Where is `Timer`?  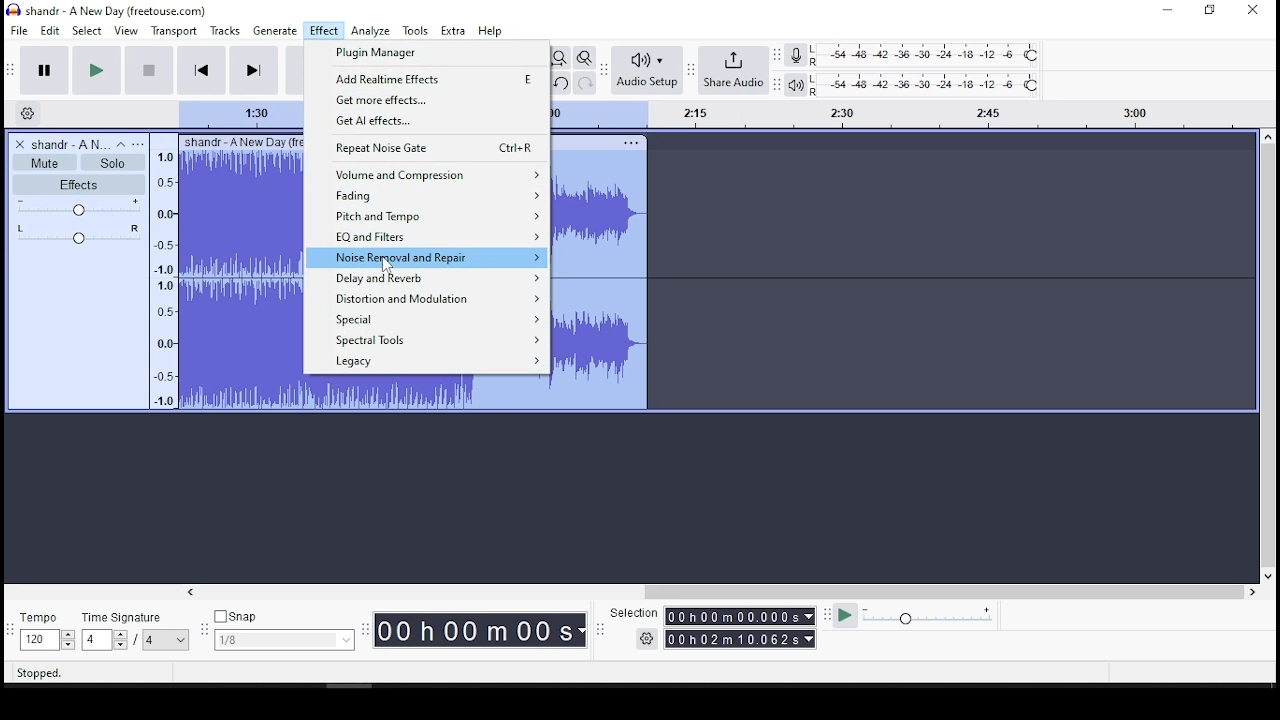 Timer is located at coordinates (477, 632).